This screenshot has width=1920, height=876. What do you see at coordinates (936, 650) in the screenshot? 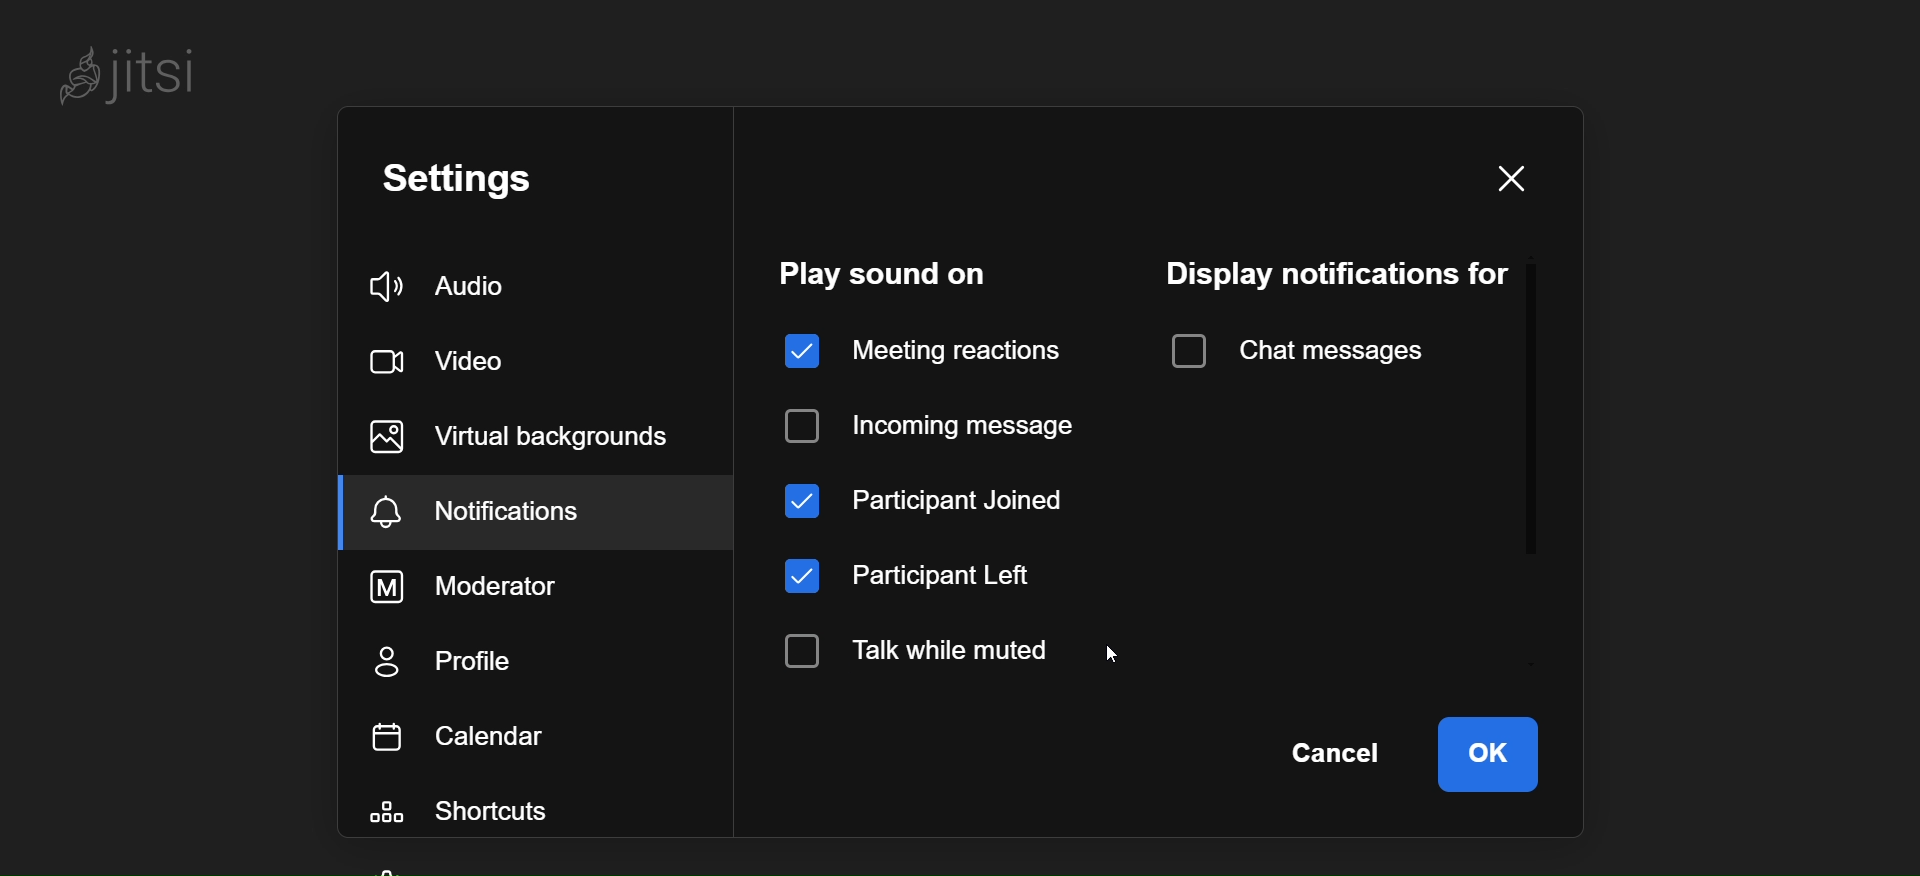
I see `talk while muted option` at bounding box center [936, 650].